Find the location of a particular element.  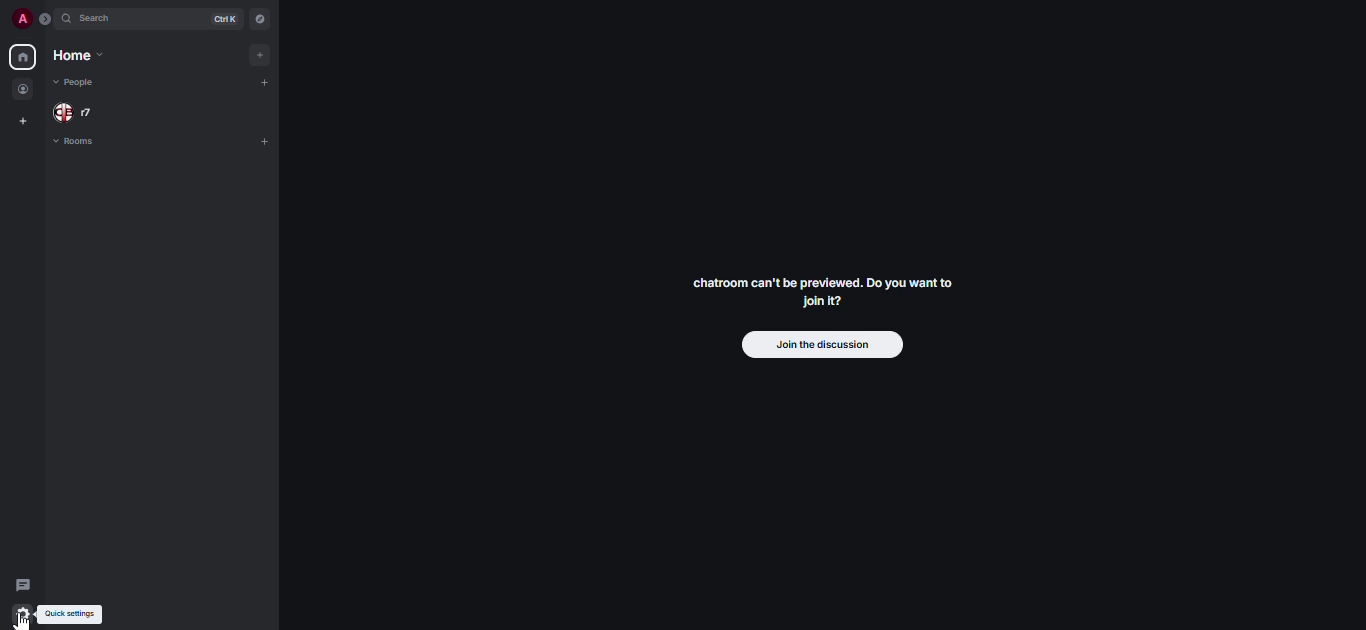

home is located at coordinates (75, 57).